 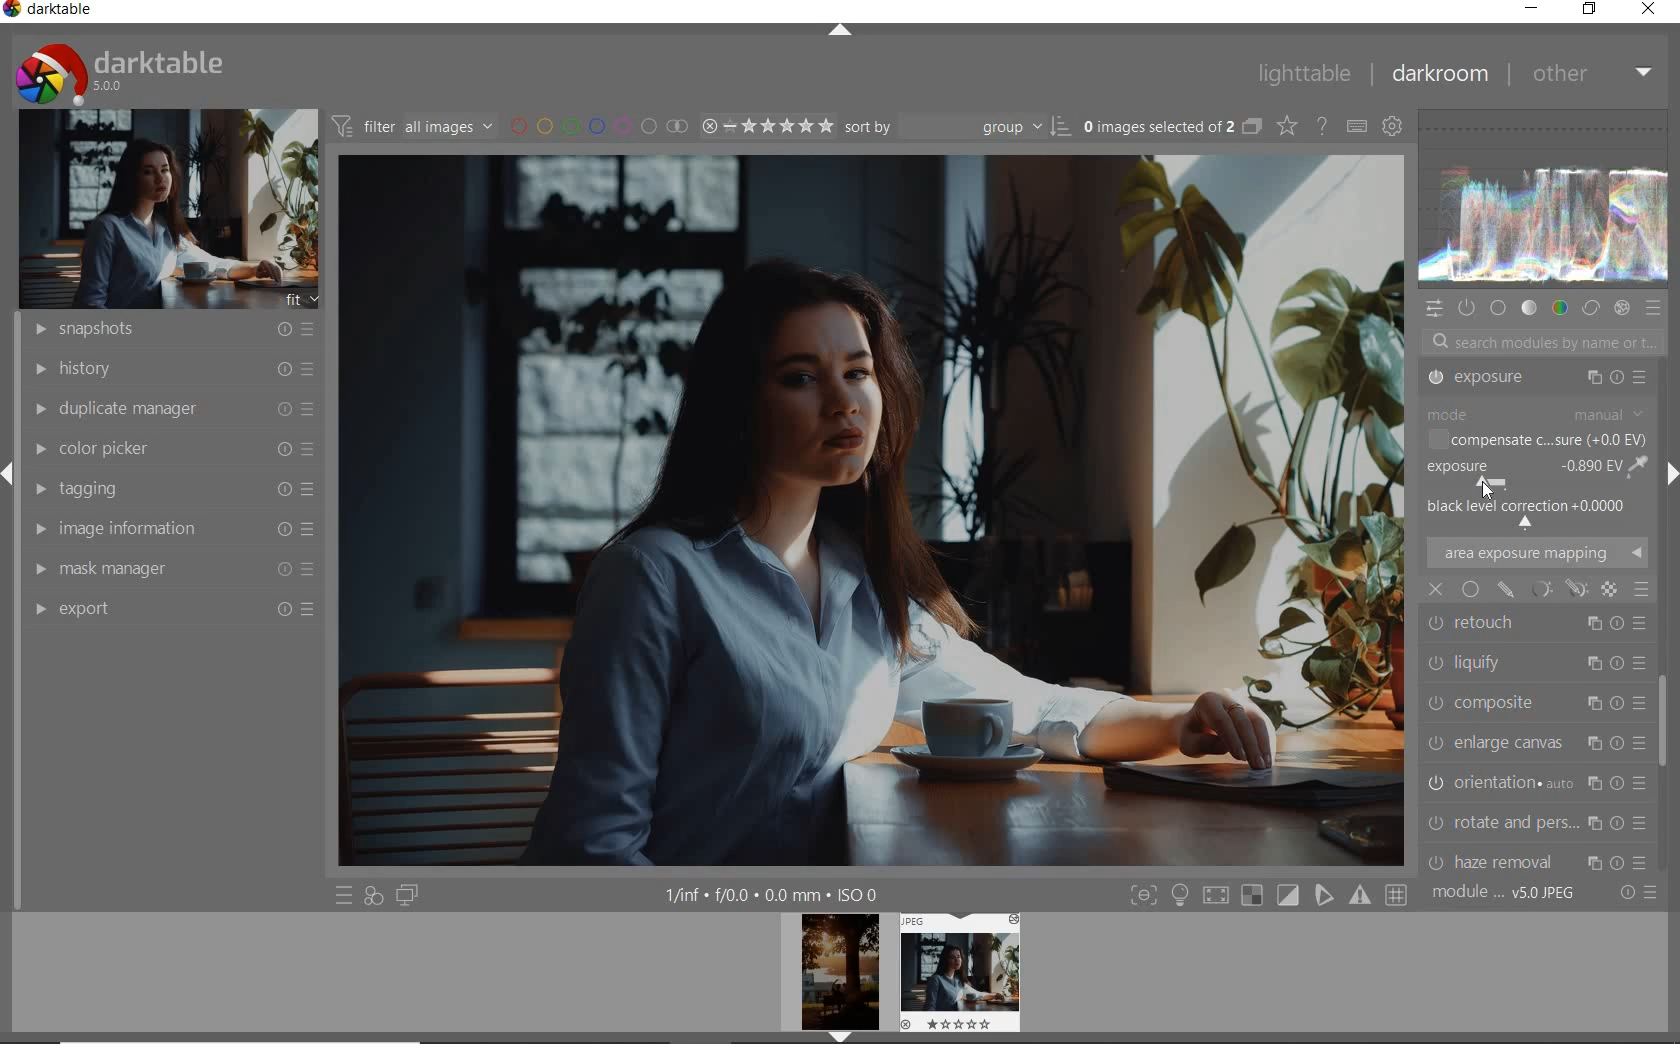 I want to click on FILTER BY IMAGE COLOR LABEL, so click(x=596, y=127).